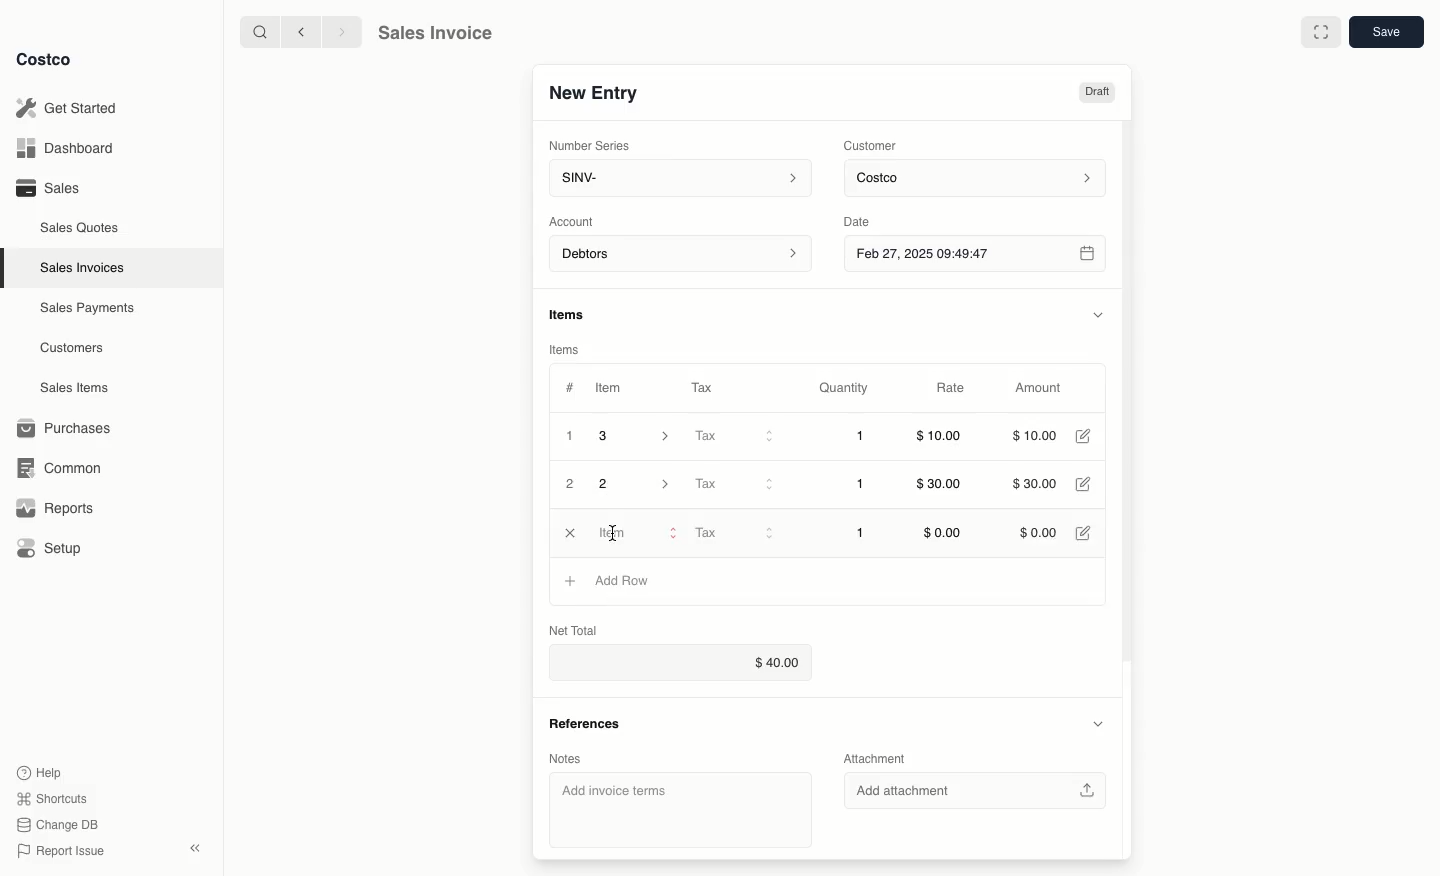 This screenshot has height=876, width=1440. Describe the element at coordinates (41, 771) in the screenshot. I see `Help` at that location.